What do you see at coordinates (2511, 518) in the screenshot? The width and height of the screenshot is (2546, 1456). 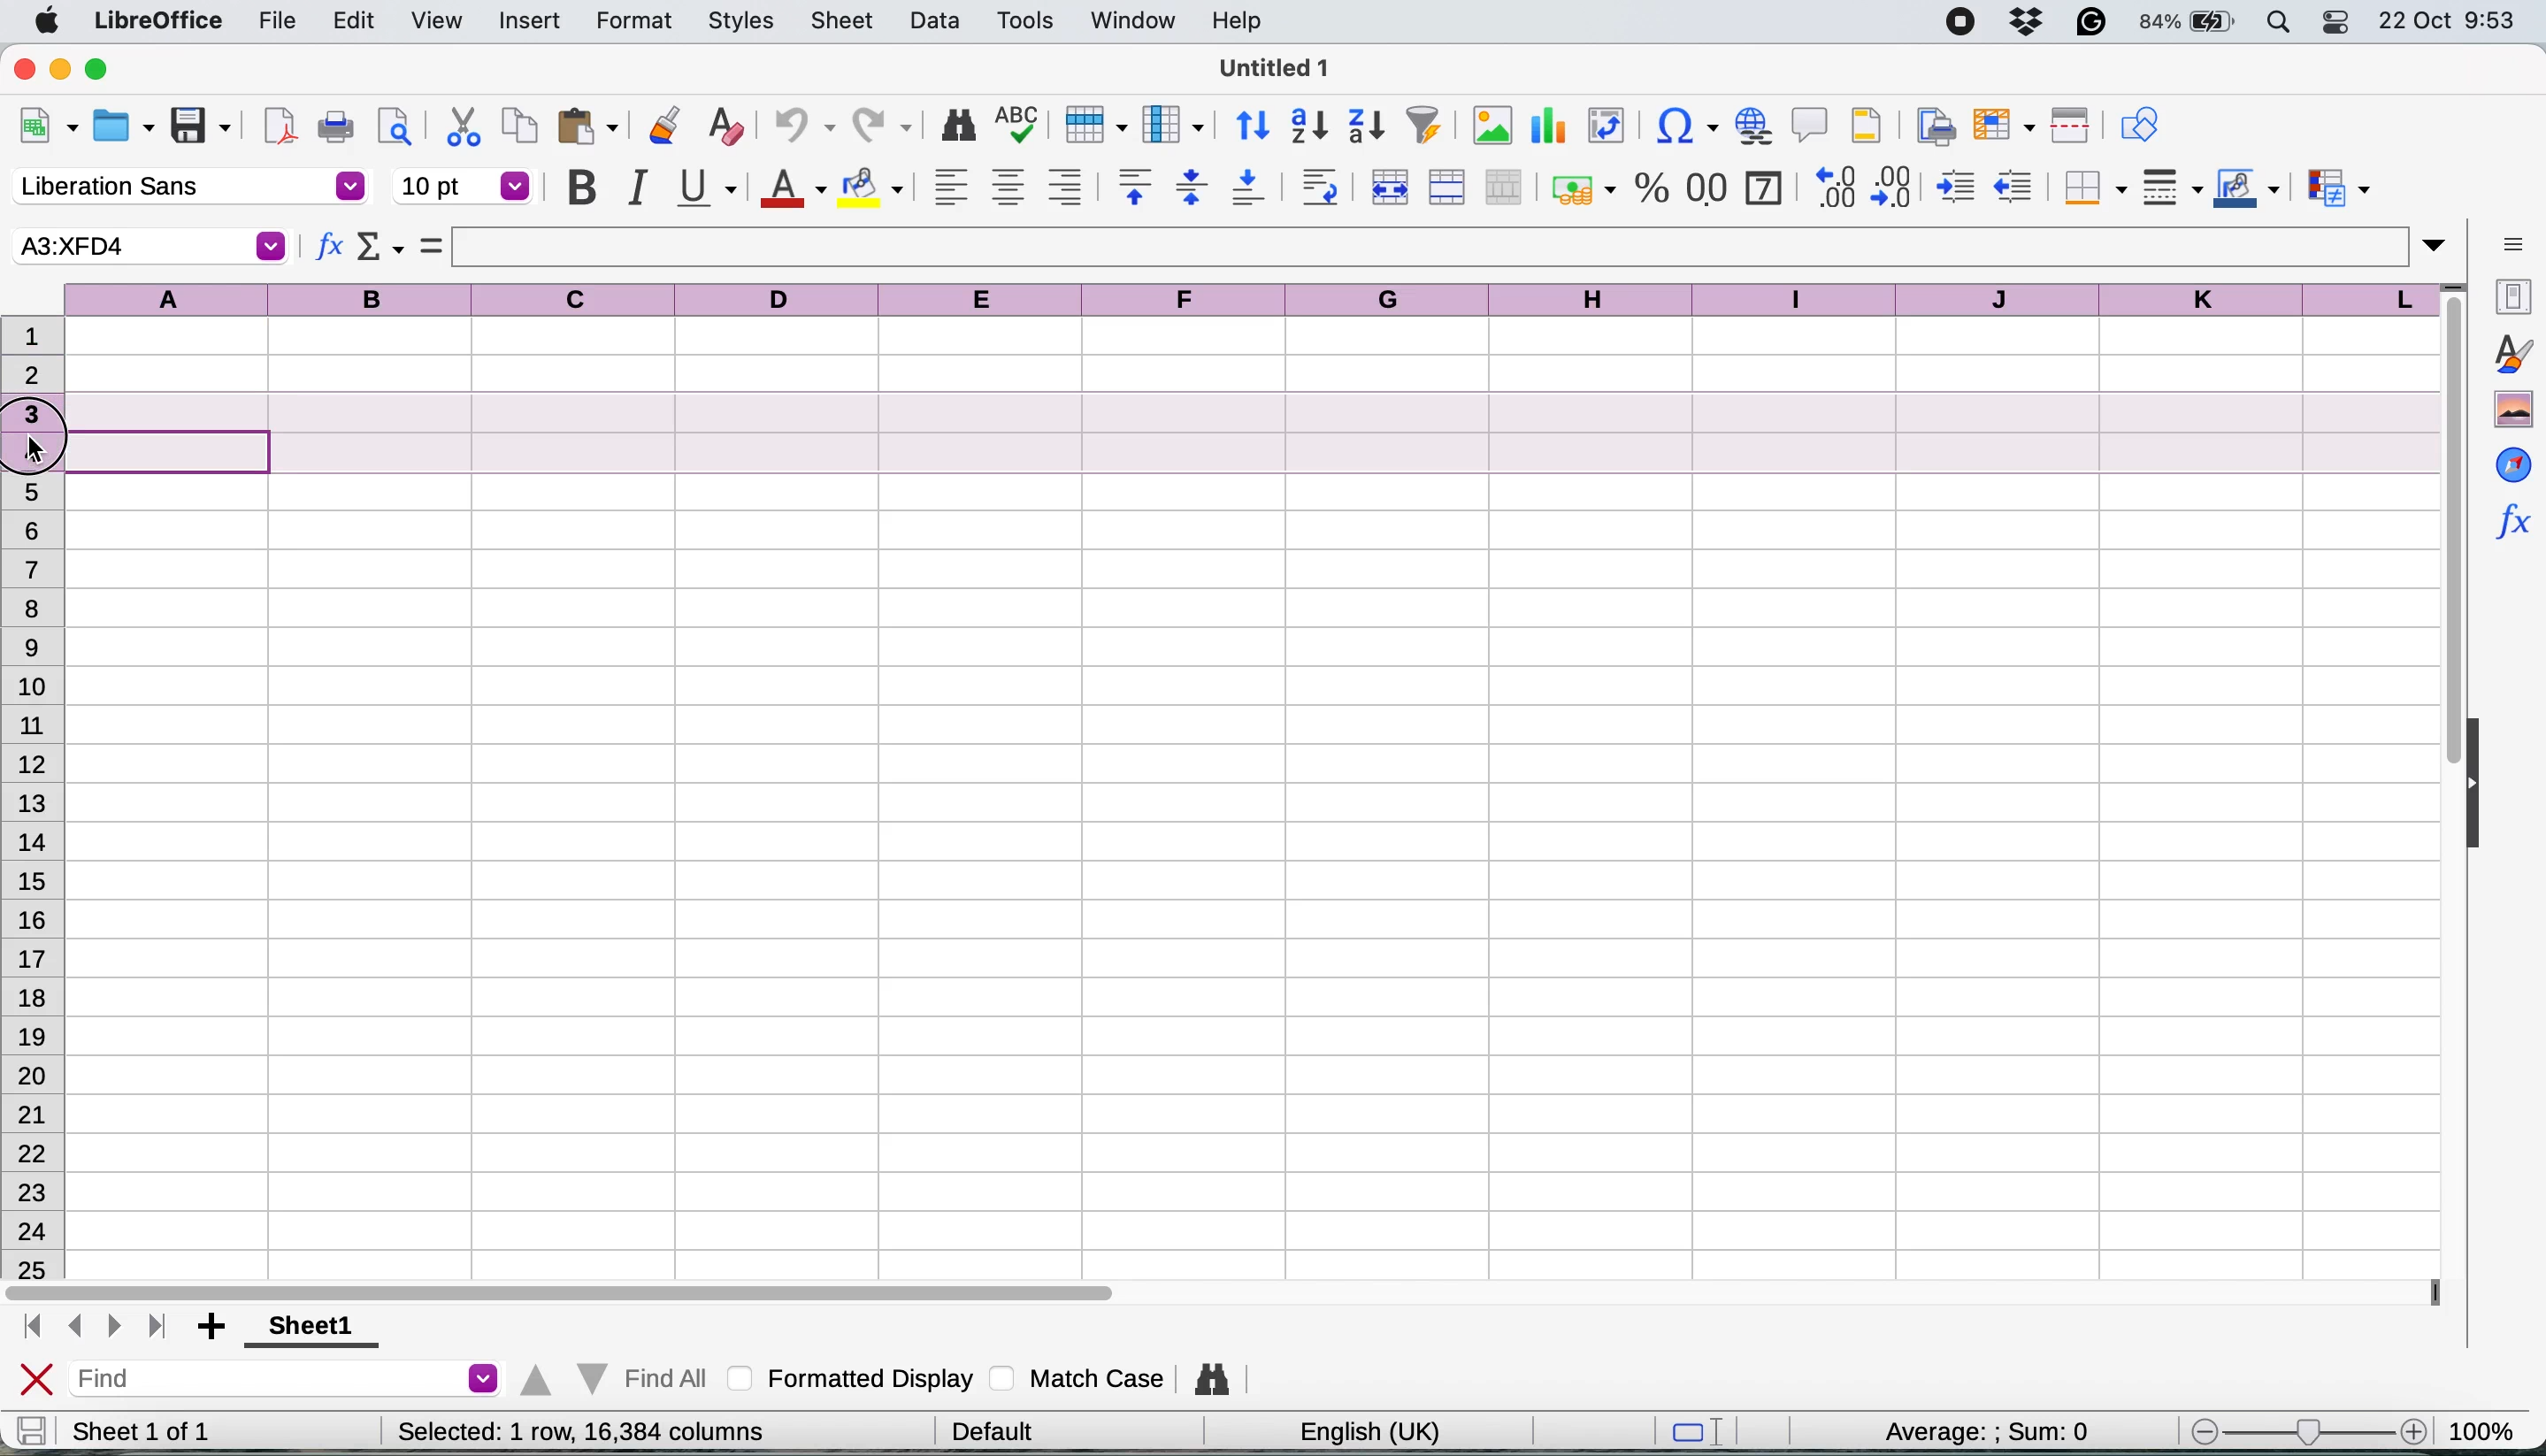 I see `function wizard` at bounding box center [2511, 518].